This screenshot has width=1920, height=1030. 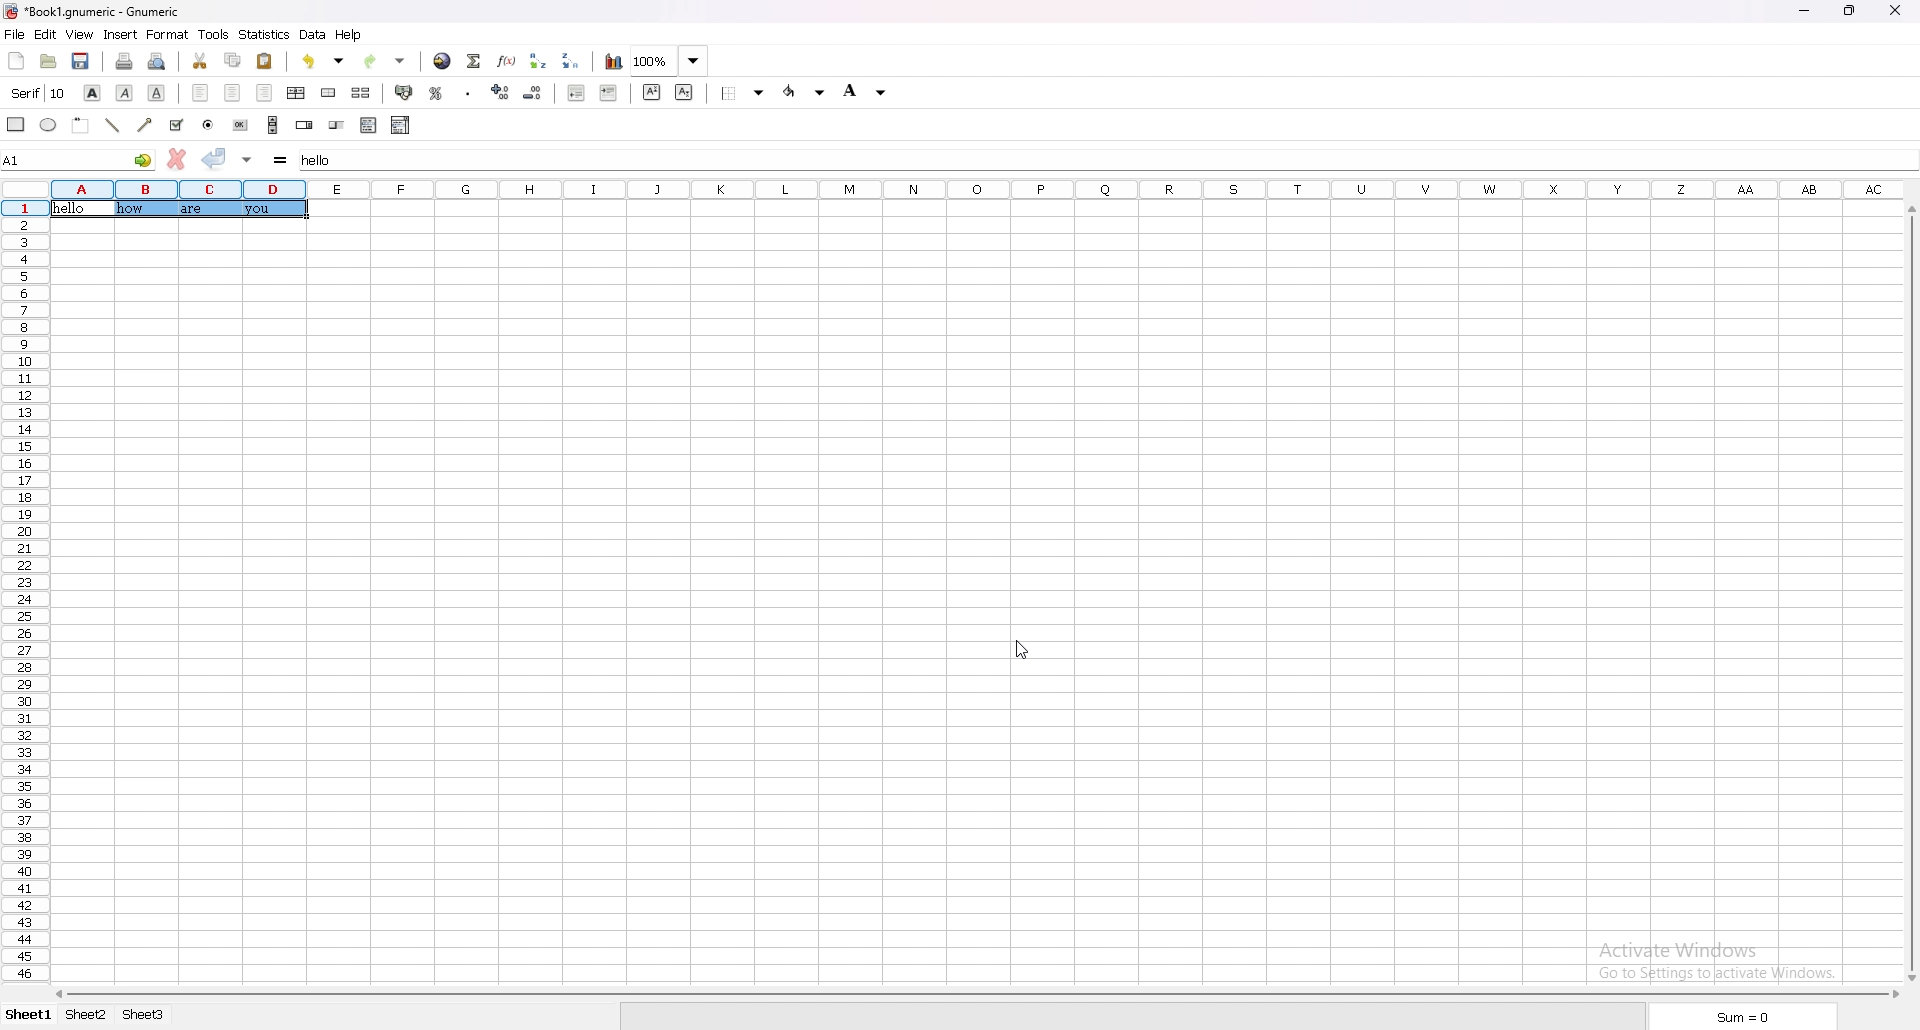 What do you see at coordinates (439, 92) in the screenshot?
I see `percentage` at bounding box center [439, 92].